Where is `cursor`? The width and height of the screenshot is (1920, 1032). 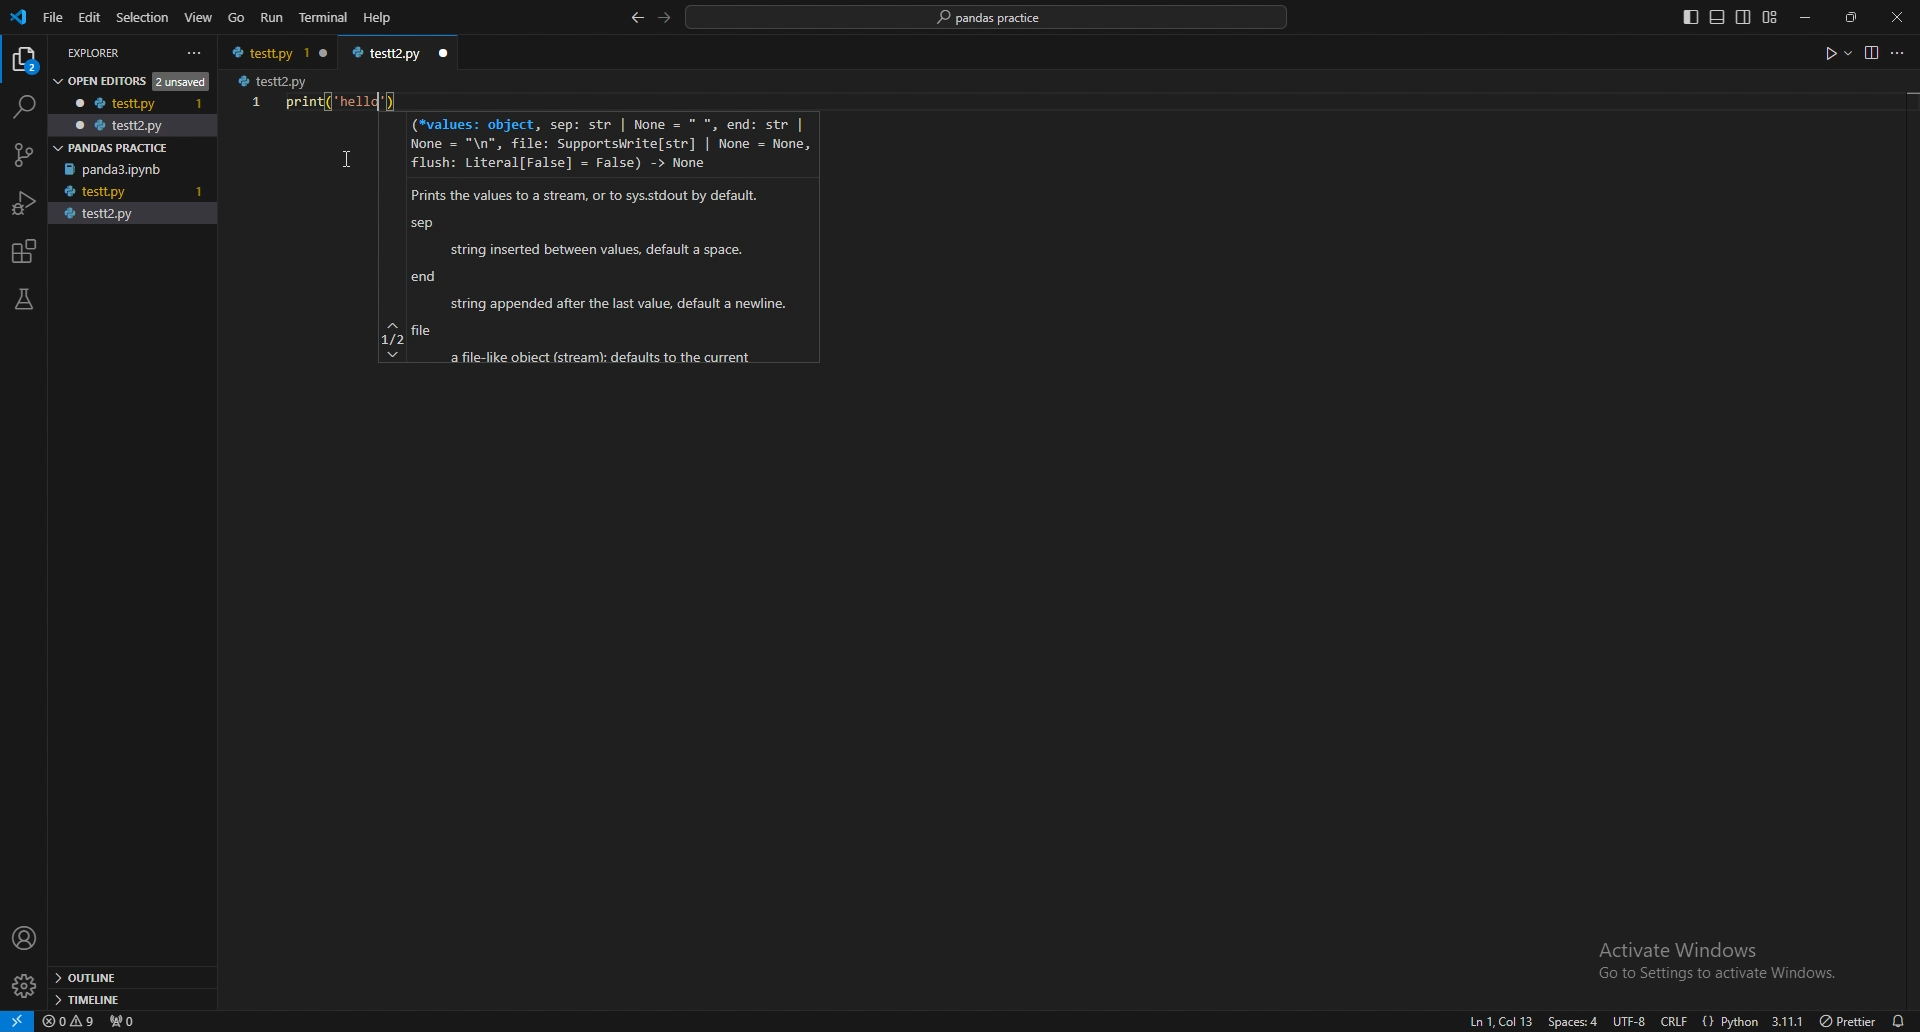
cursor is located at coordinates (341, 159).